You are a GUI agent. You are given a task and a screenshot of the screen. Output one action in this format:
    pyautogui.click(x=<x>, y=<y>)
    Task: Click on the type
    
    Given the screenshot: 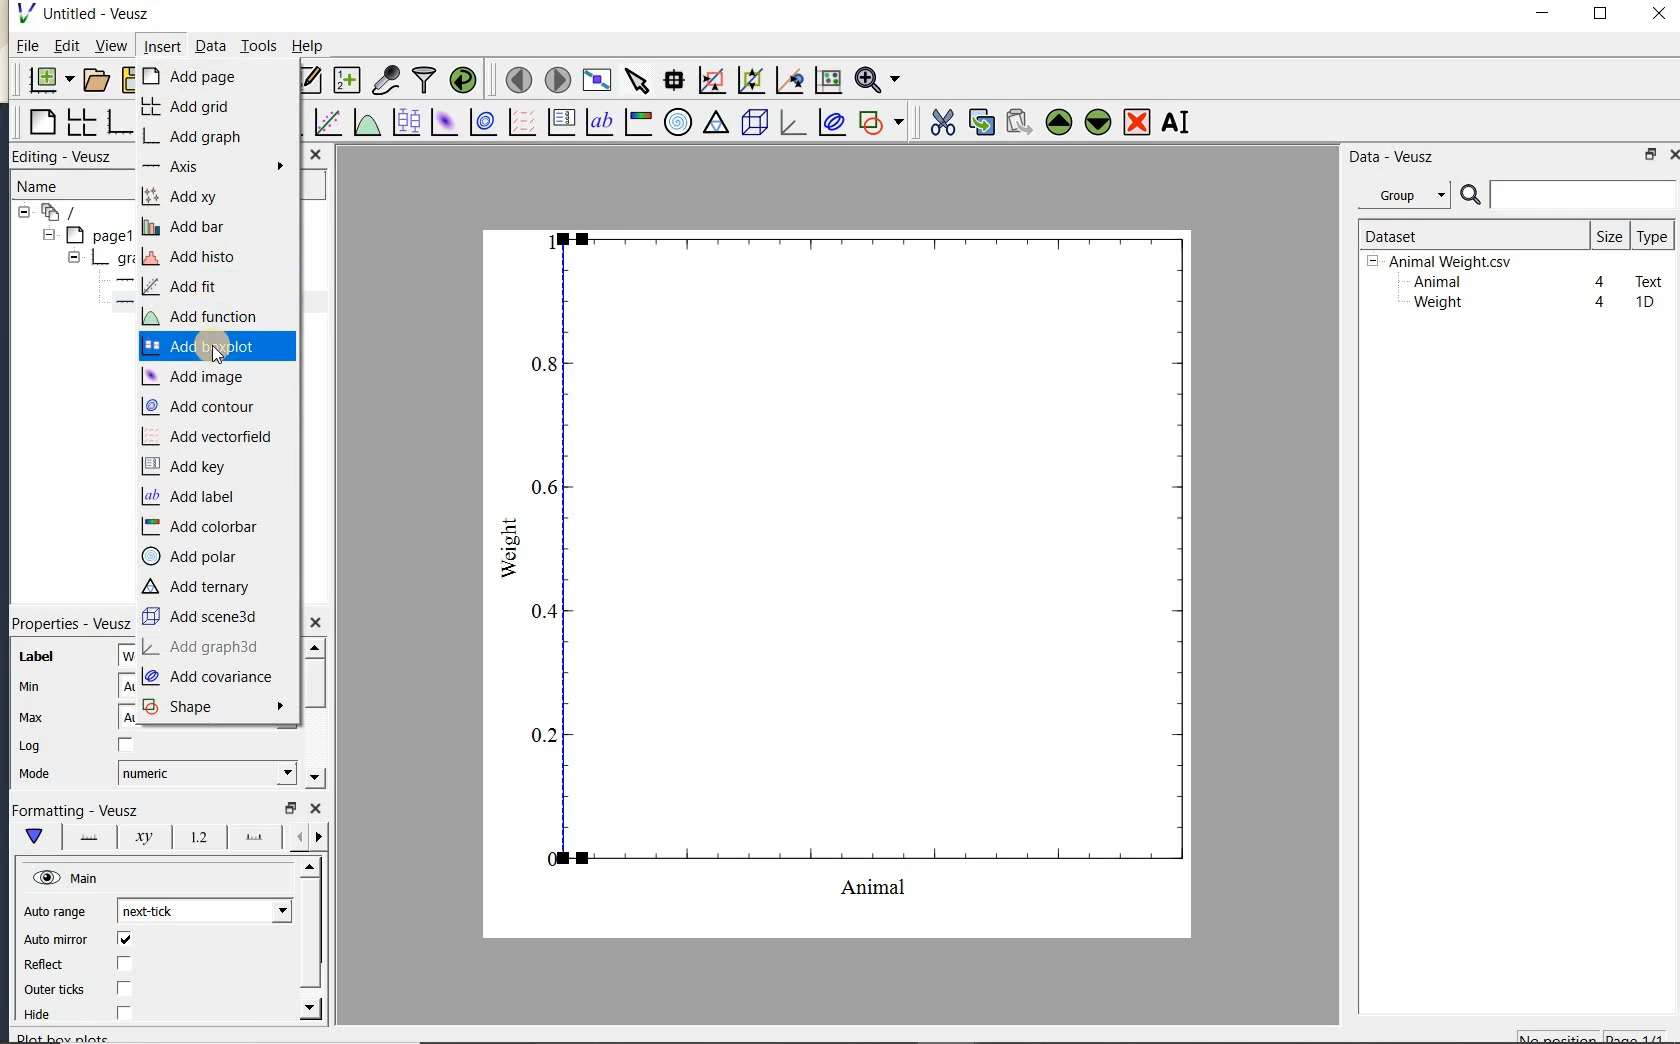 What is the action you would take?
    pyautogui.click(x=1651, y=236)
    